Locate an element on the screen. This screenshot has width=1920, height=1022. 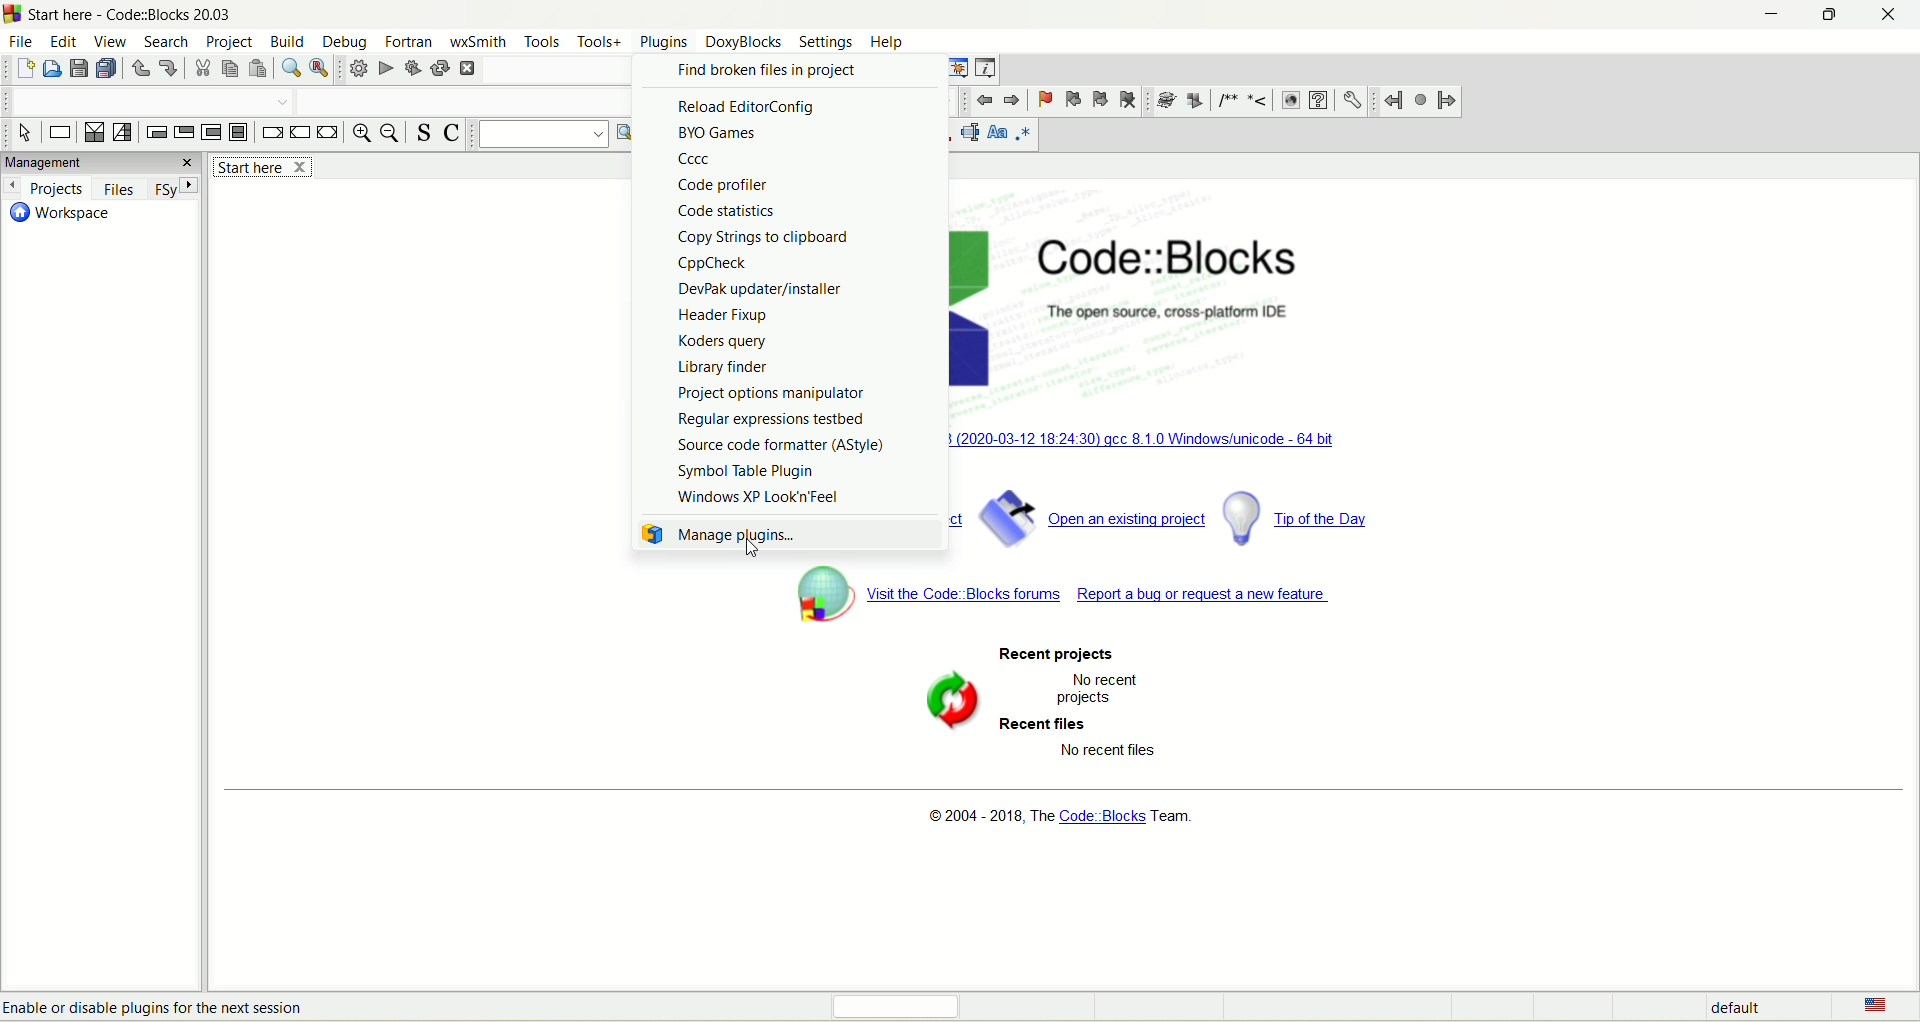
instruction is located at coordinates (59, 134).